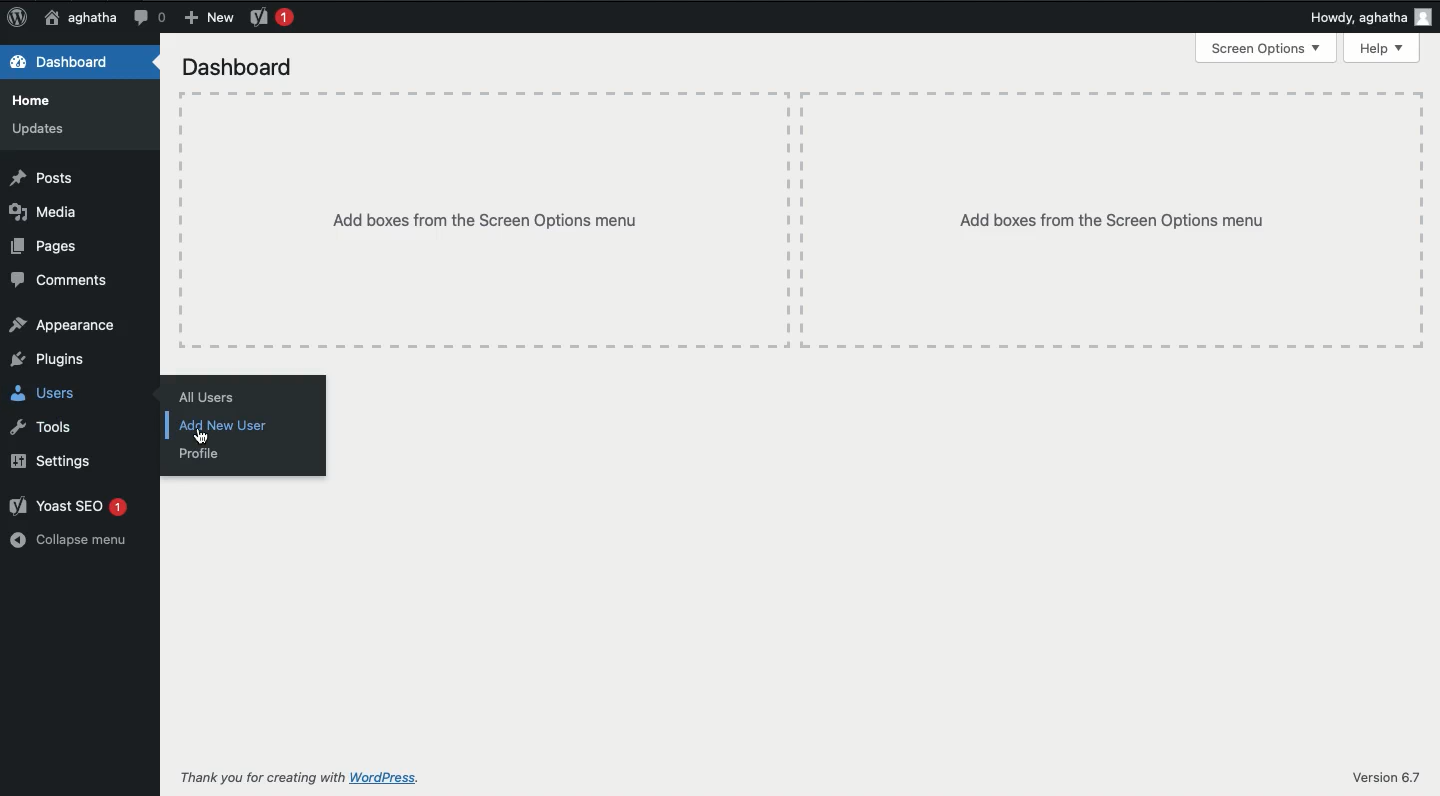 This screenshot has height=796, width=1440. Describe the element at coordinates (1371, 17) in the screenshot. I see `Howdy, aghatha` at that location.